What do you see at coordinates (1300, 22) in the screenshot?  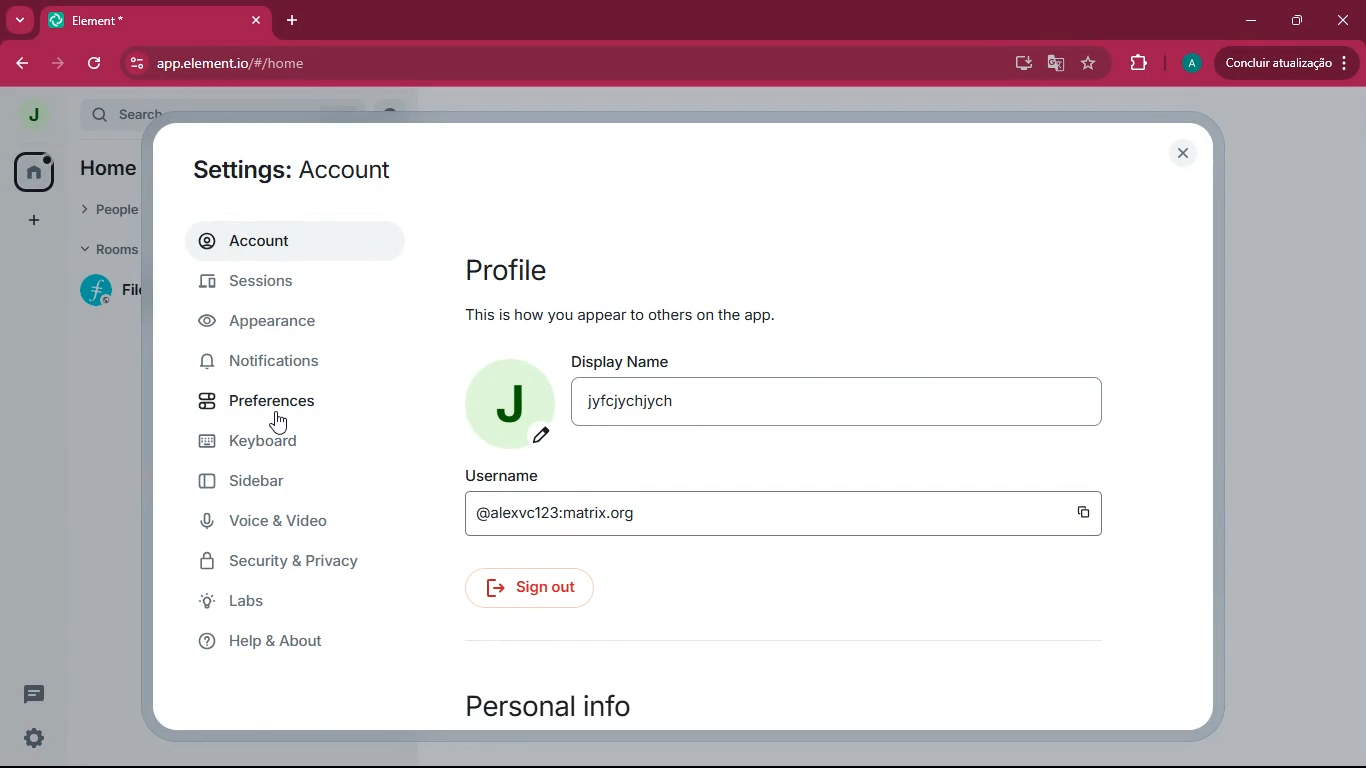 I see `maximize` at bounding box center [1300, 22].